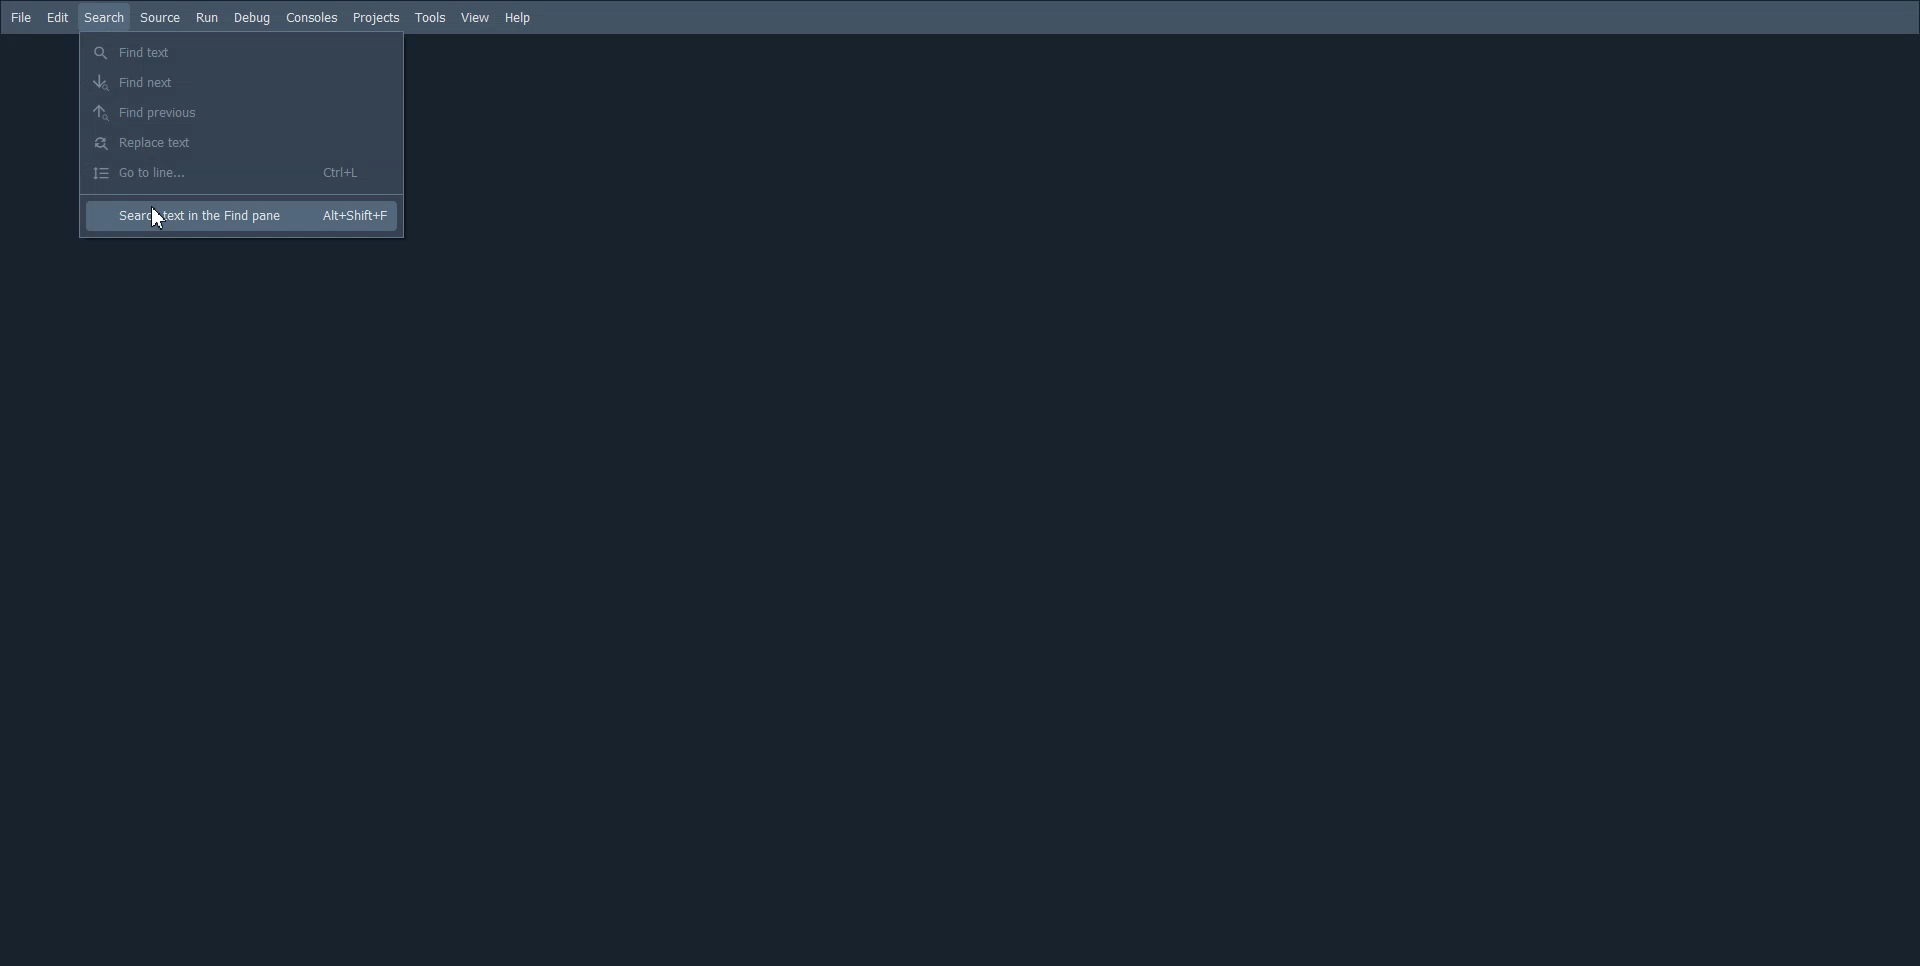 The image size is (1920, 966). What do you see at coordinates (517, 18) in the screenshot?
I see `Help` at bounding box center [517, 18].